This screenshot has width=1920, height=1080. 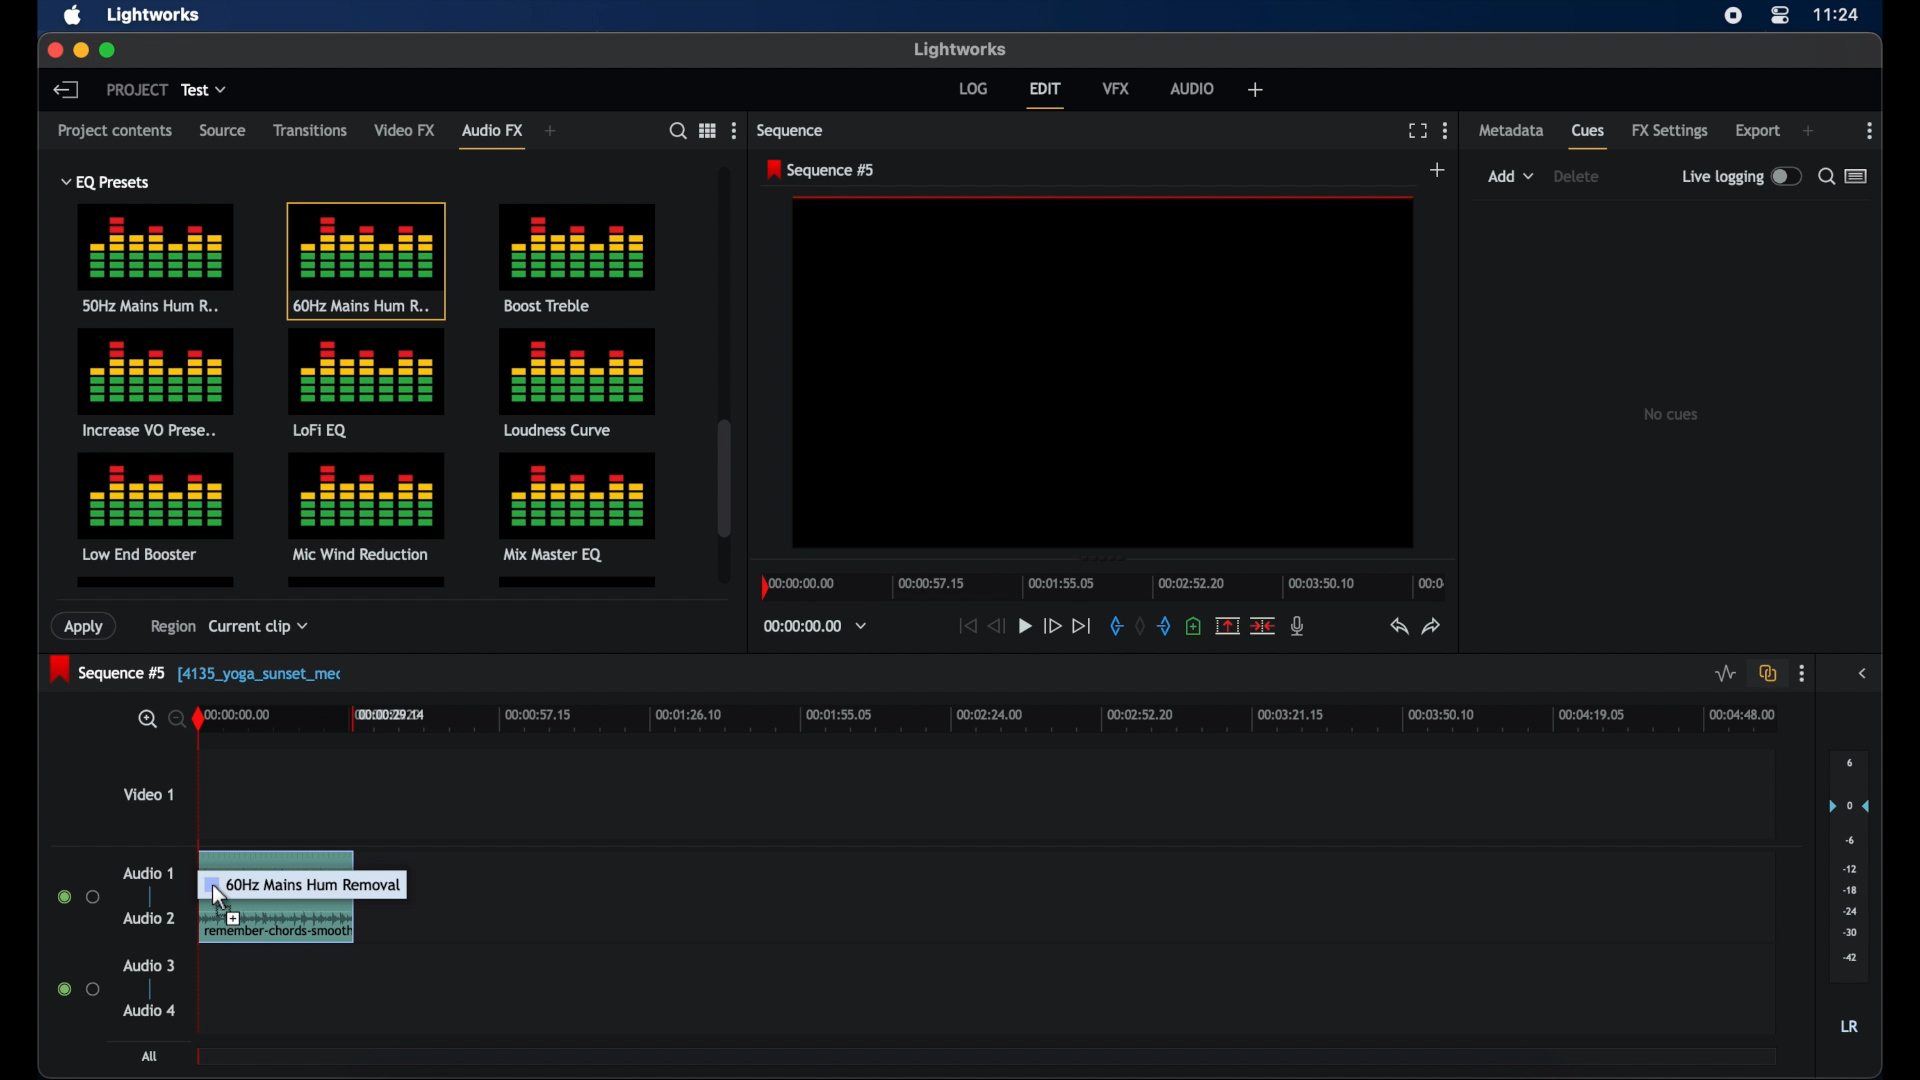 I want to click on add cue at current position, so click(x=1193, y=624).